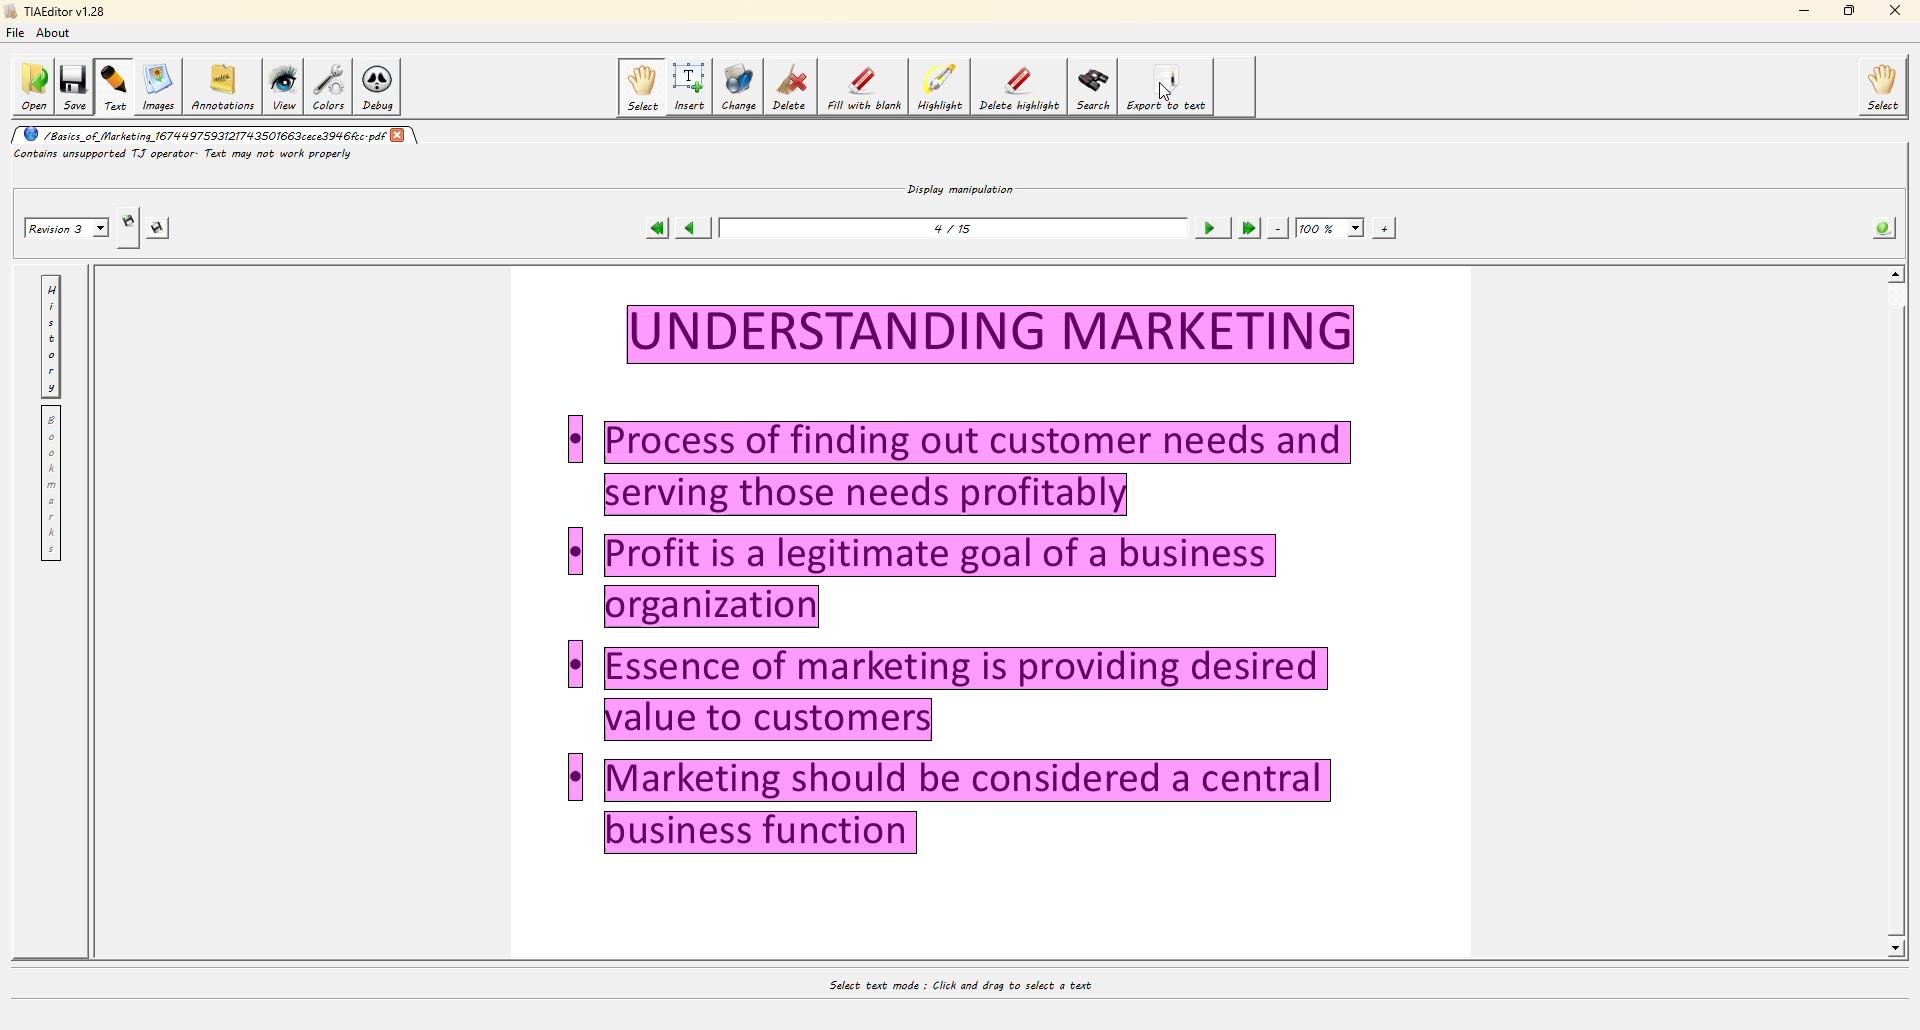  Describe the element at coordinates (113, 88) in the screenshot. I see `text` at that location.